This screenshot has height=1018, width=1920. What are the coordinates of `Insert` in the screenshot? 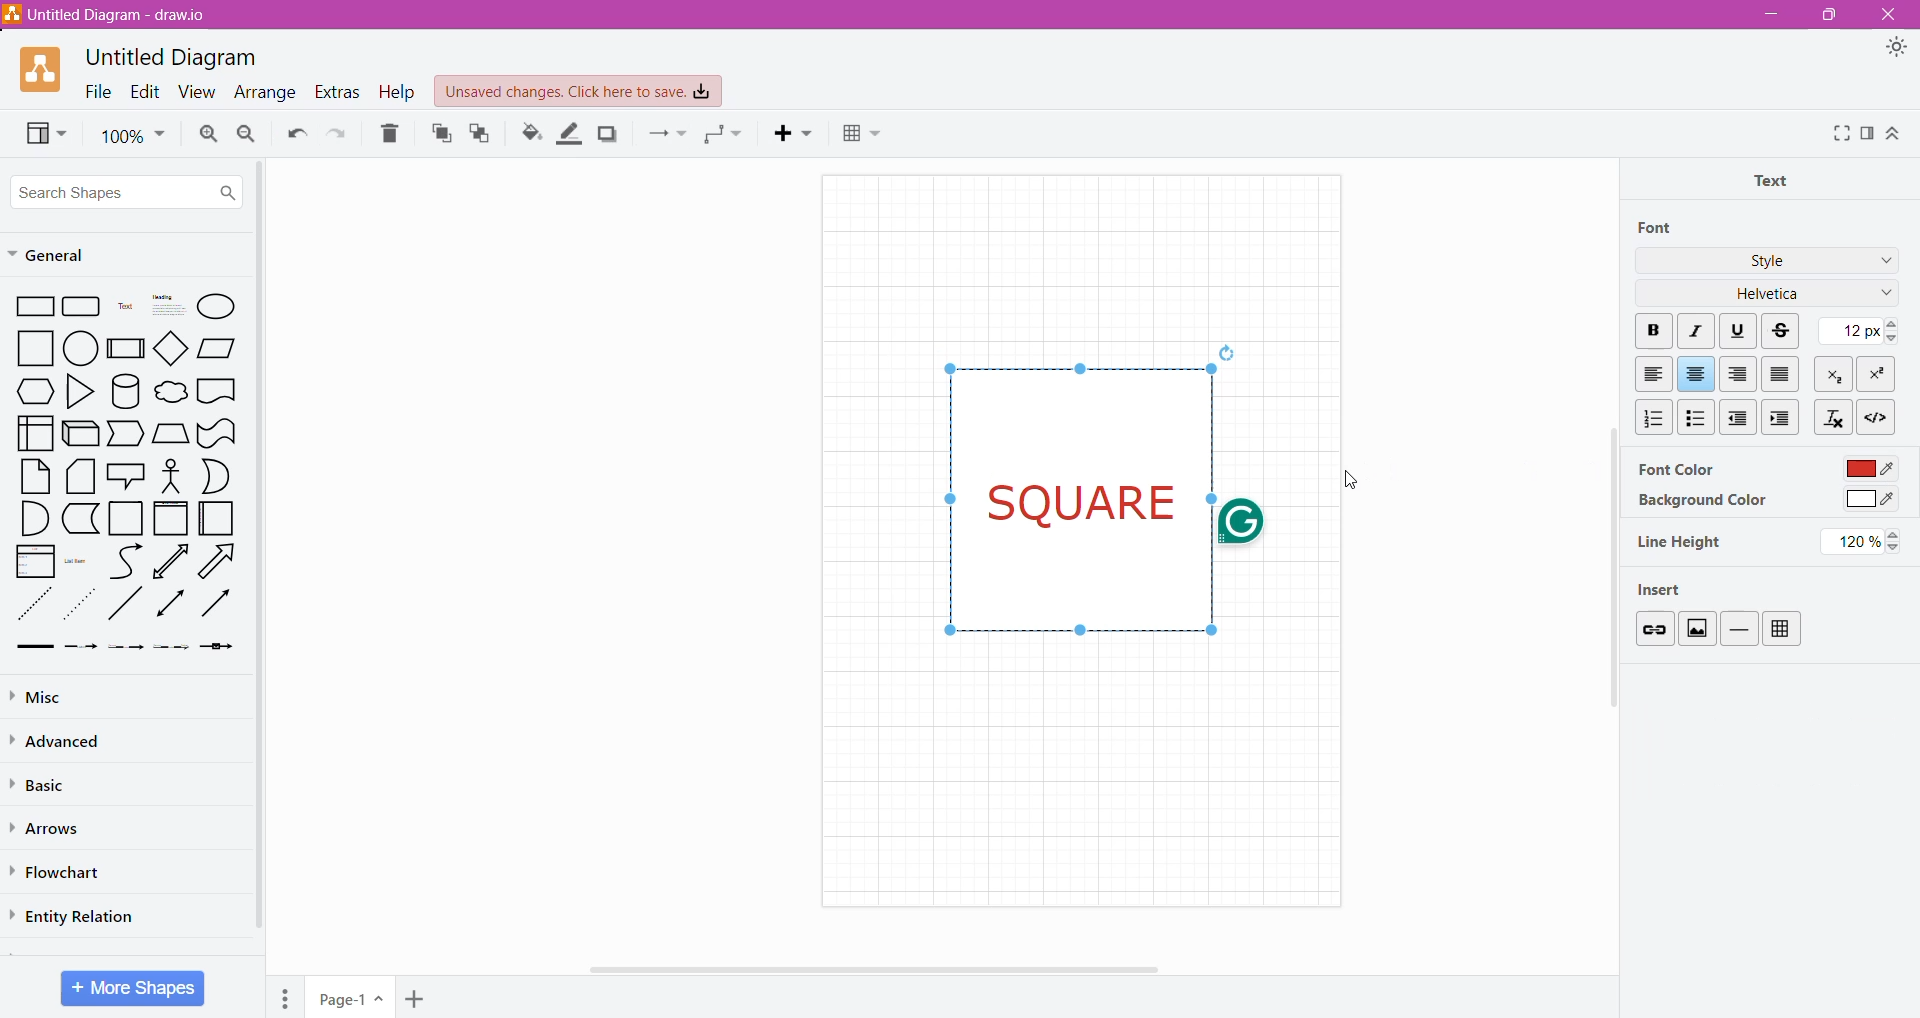 It's located at (792, 135).